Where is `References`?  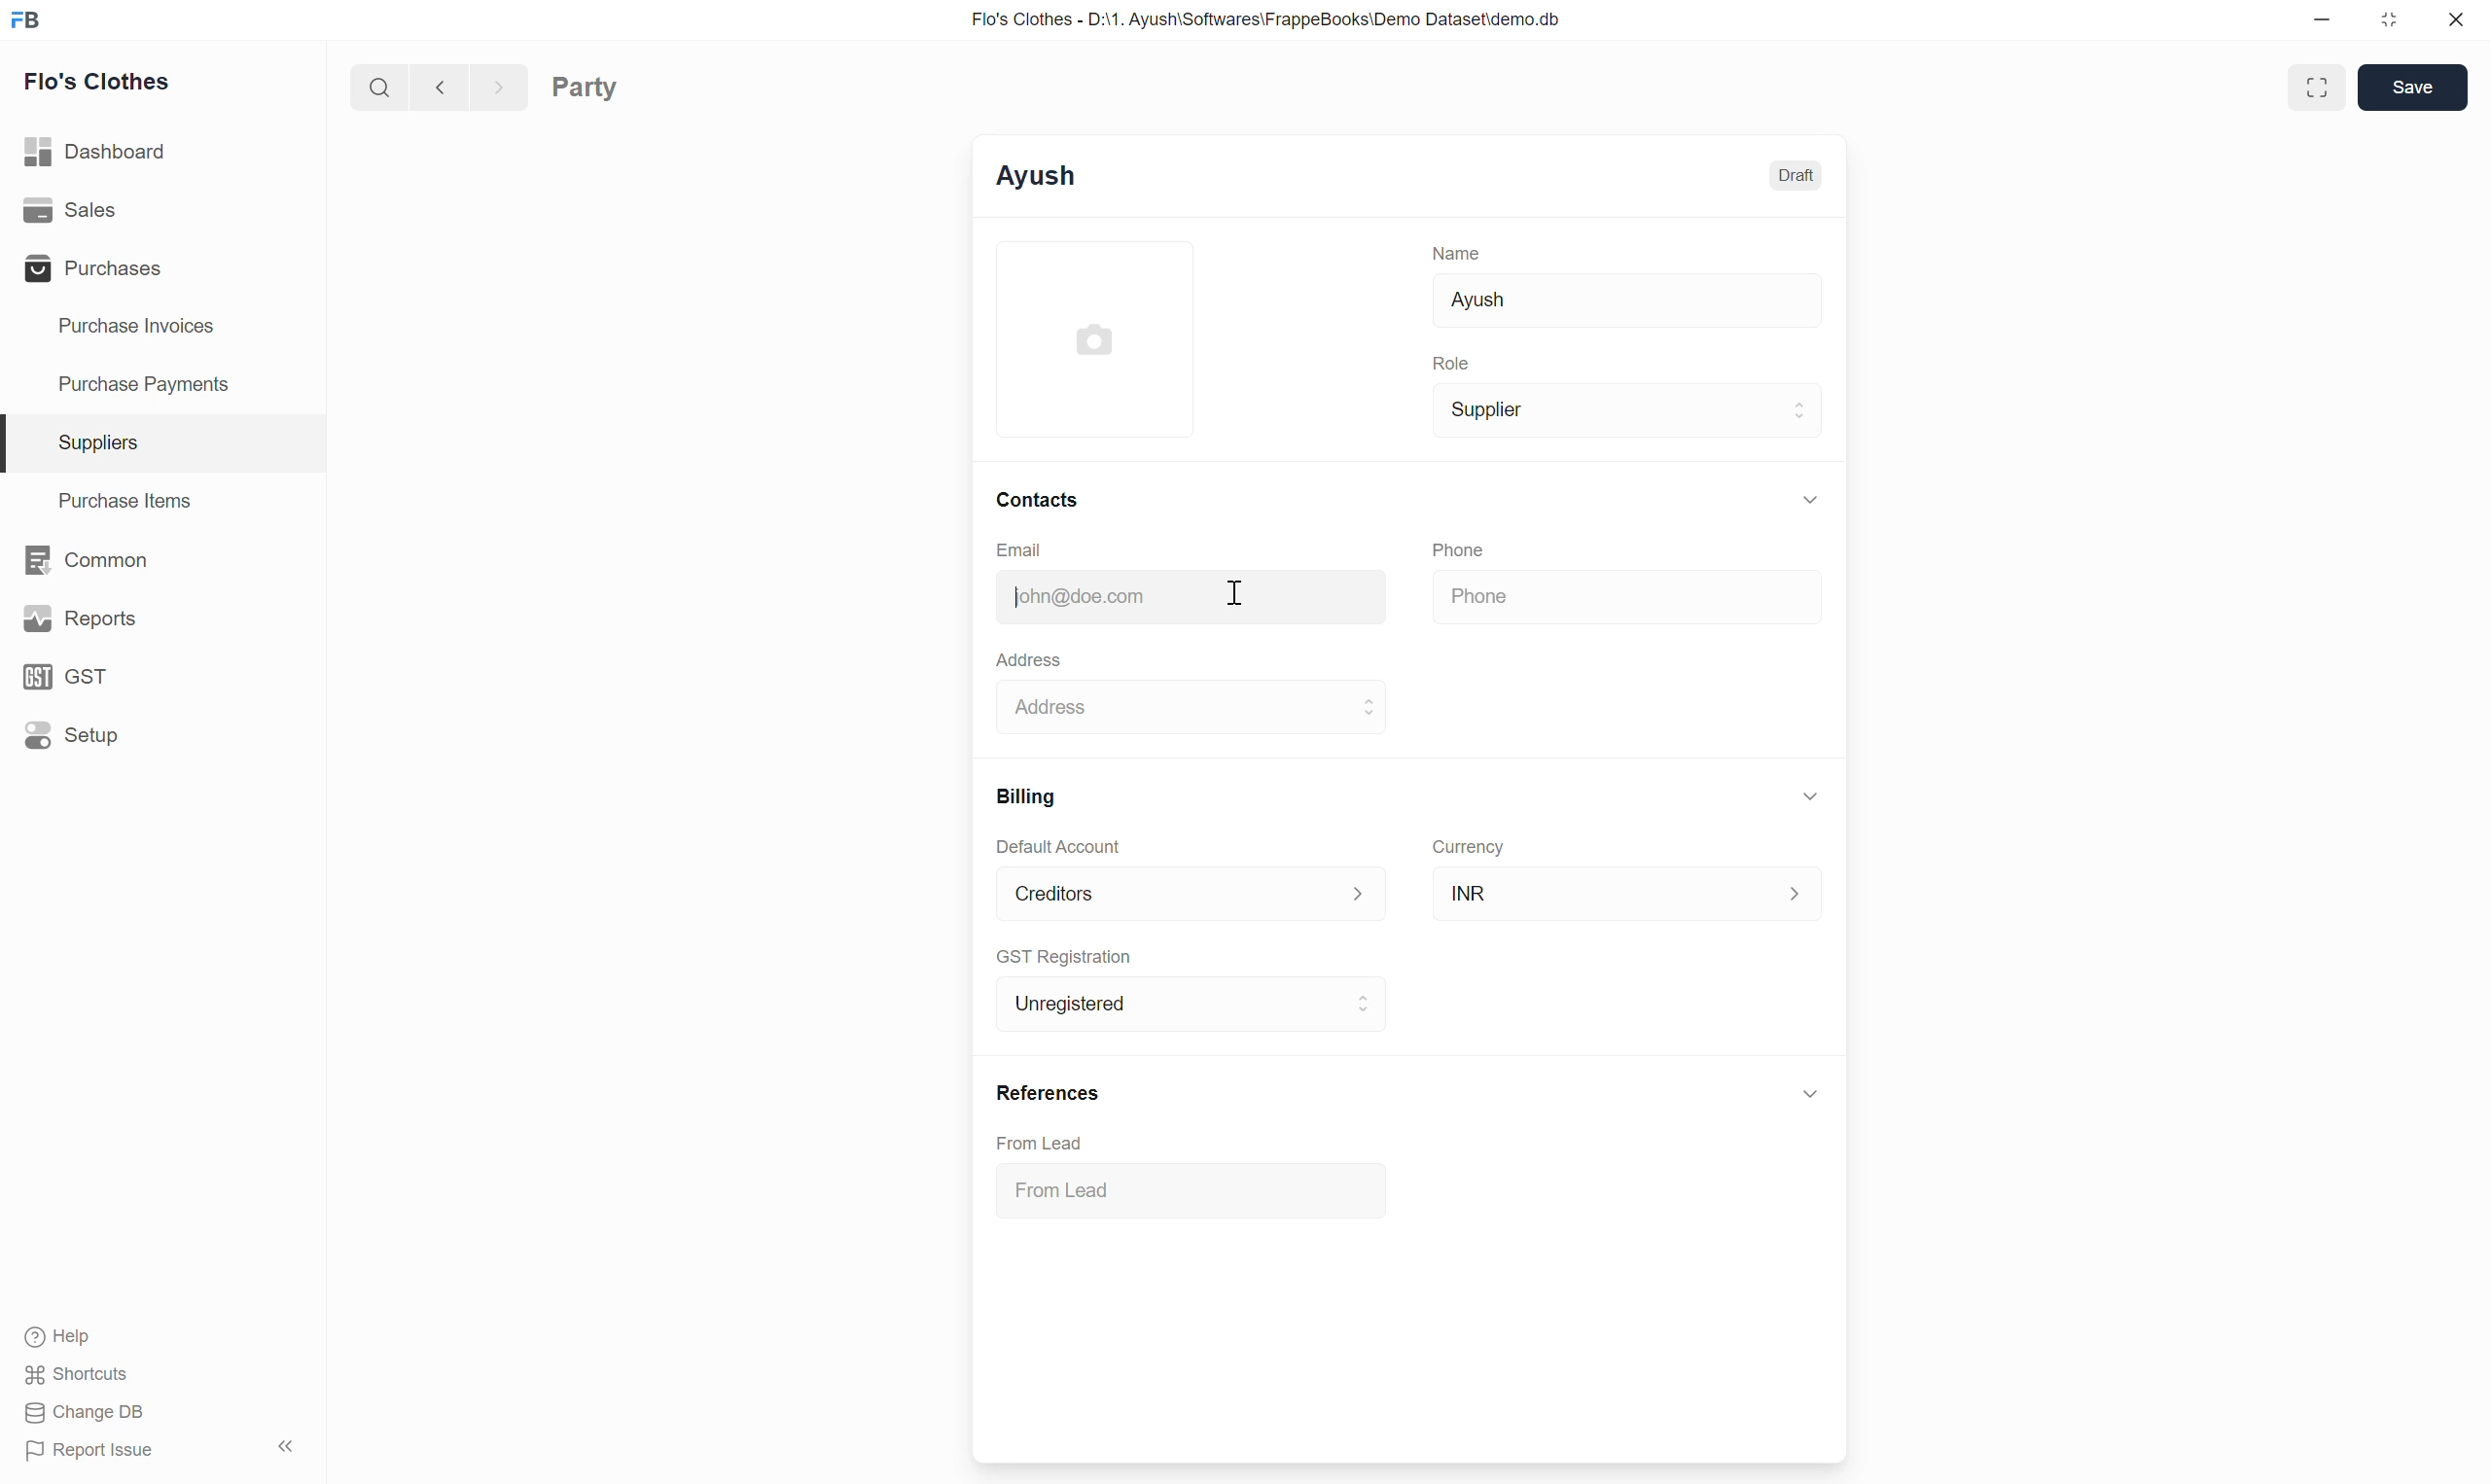
References is located at coordinates (1050, 1093).